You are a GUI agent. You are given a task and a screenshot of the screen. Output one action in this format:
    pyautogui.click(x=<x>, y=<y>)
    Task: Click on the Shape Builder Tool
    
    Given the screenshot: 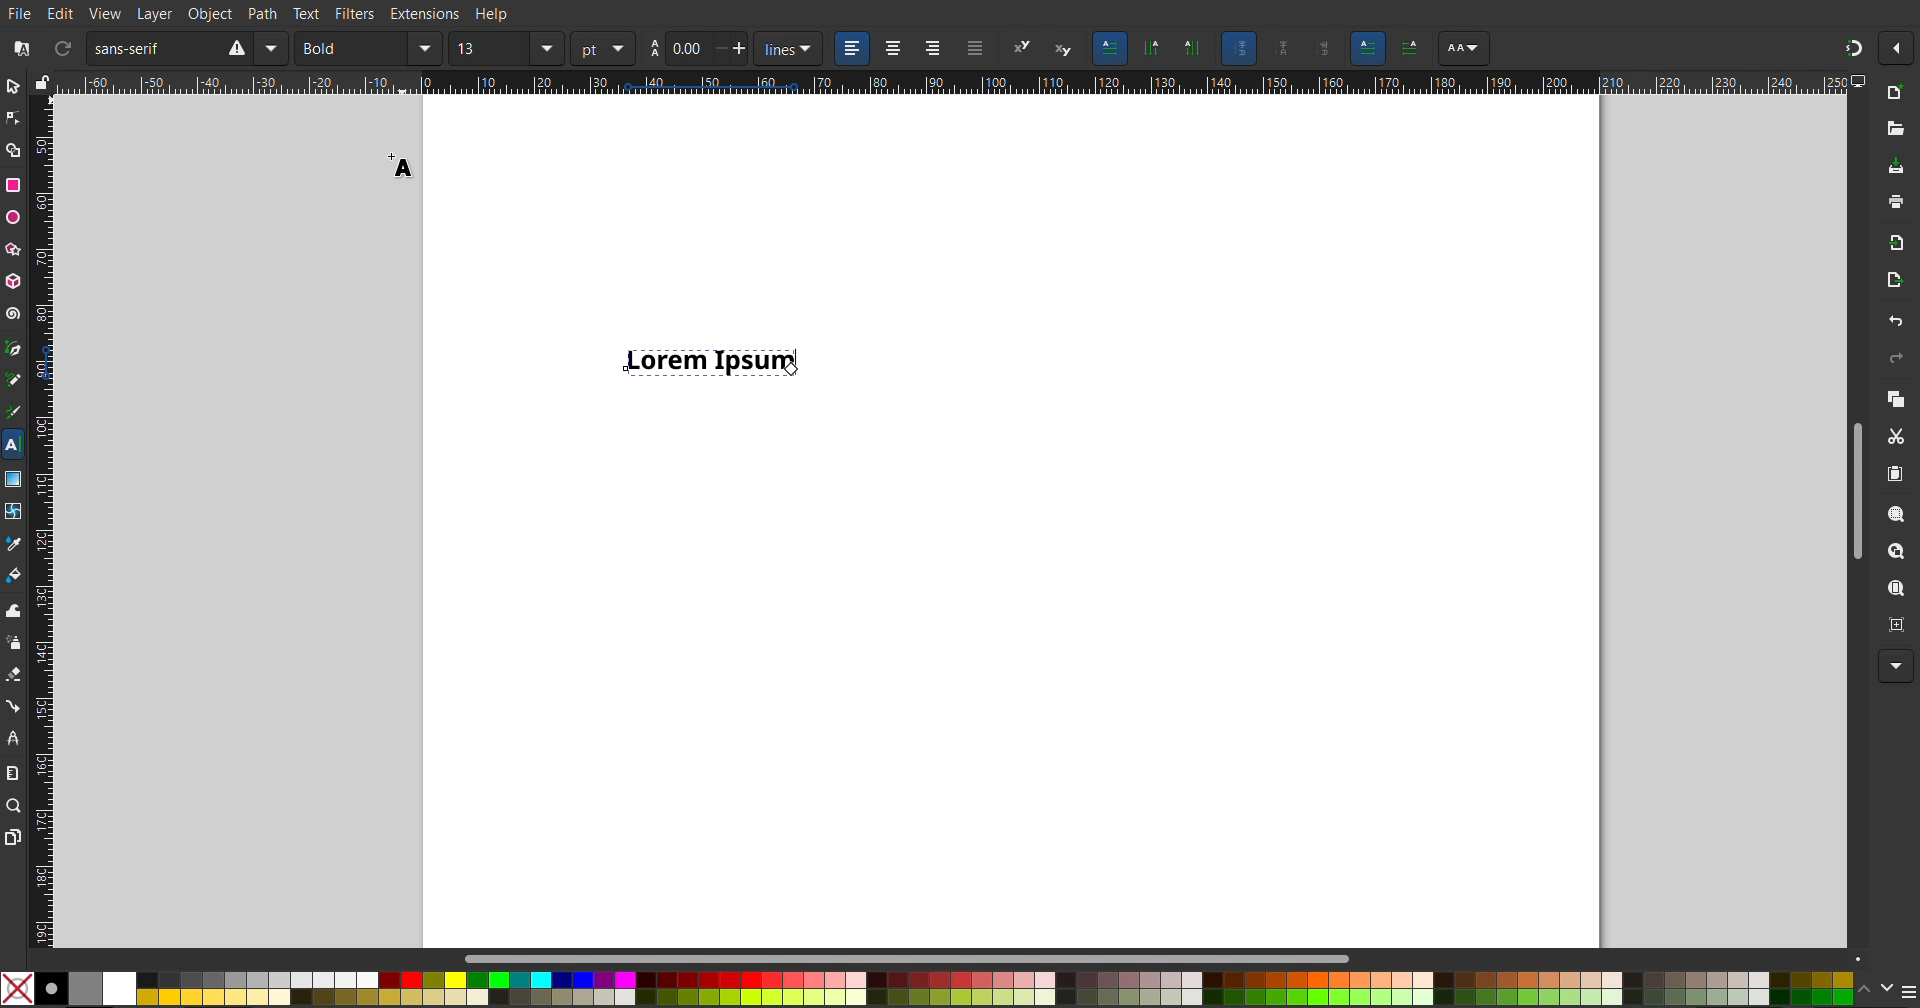 What is the action you would take?
    pyautogui.click(x=16, y=150)
    